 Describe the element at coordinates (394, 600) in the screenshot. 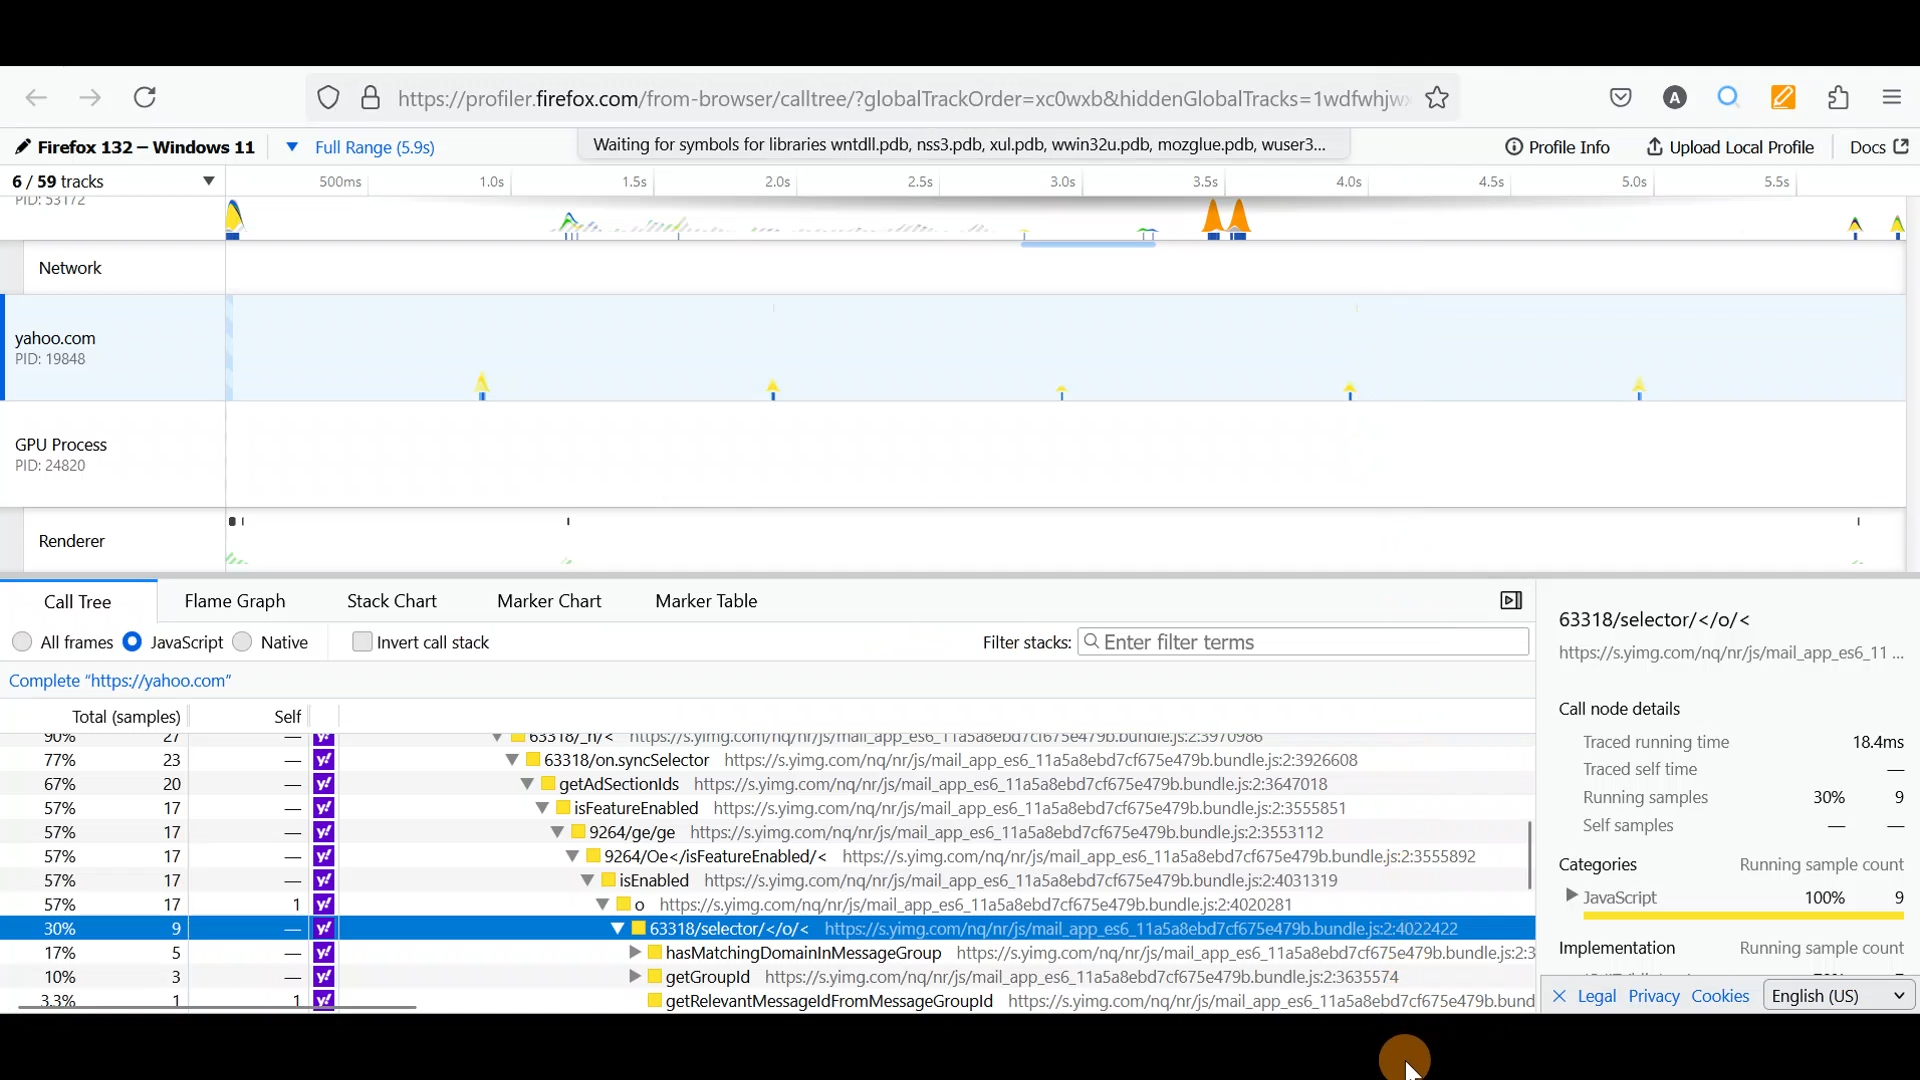

I see `Stack Chart` at that location.